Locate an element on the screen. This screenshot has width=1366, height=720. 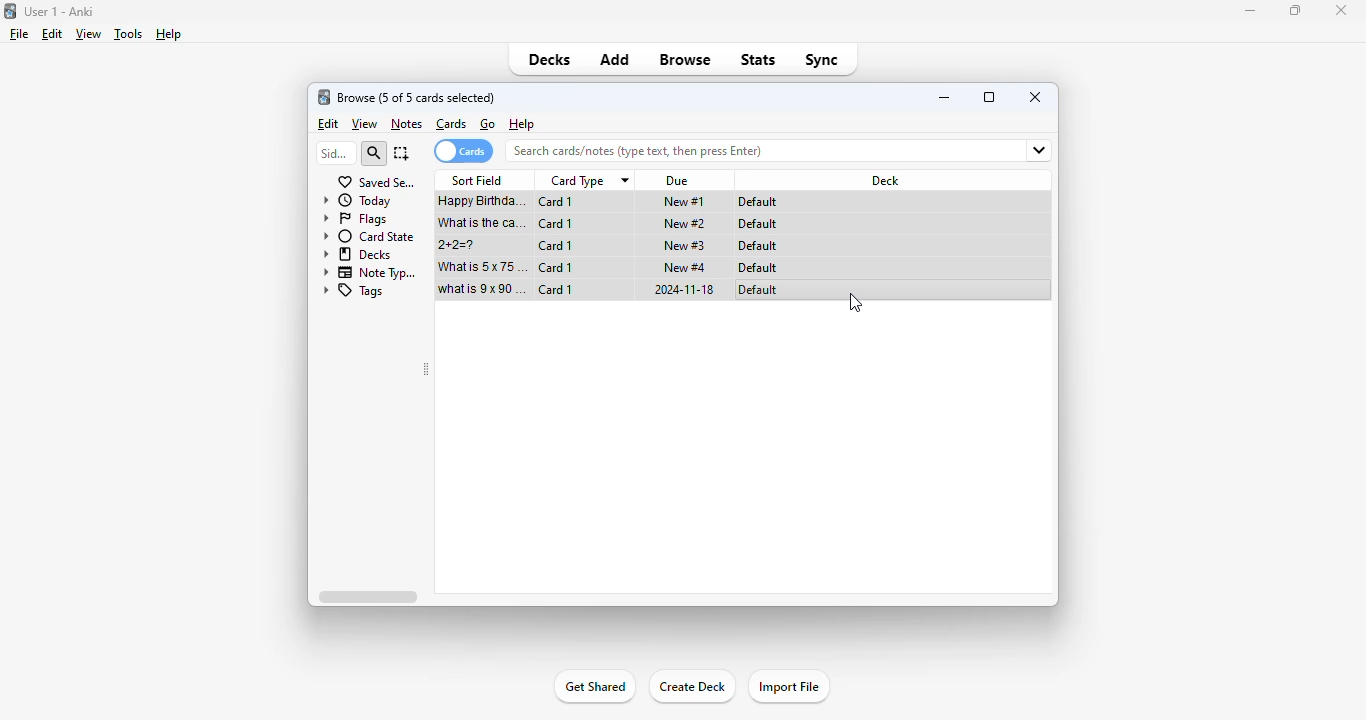
create deck is located at coordinates (691, 686).